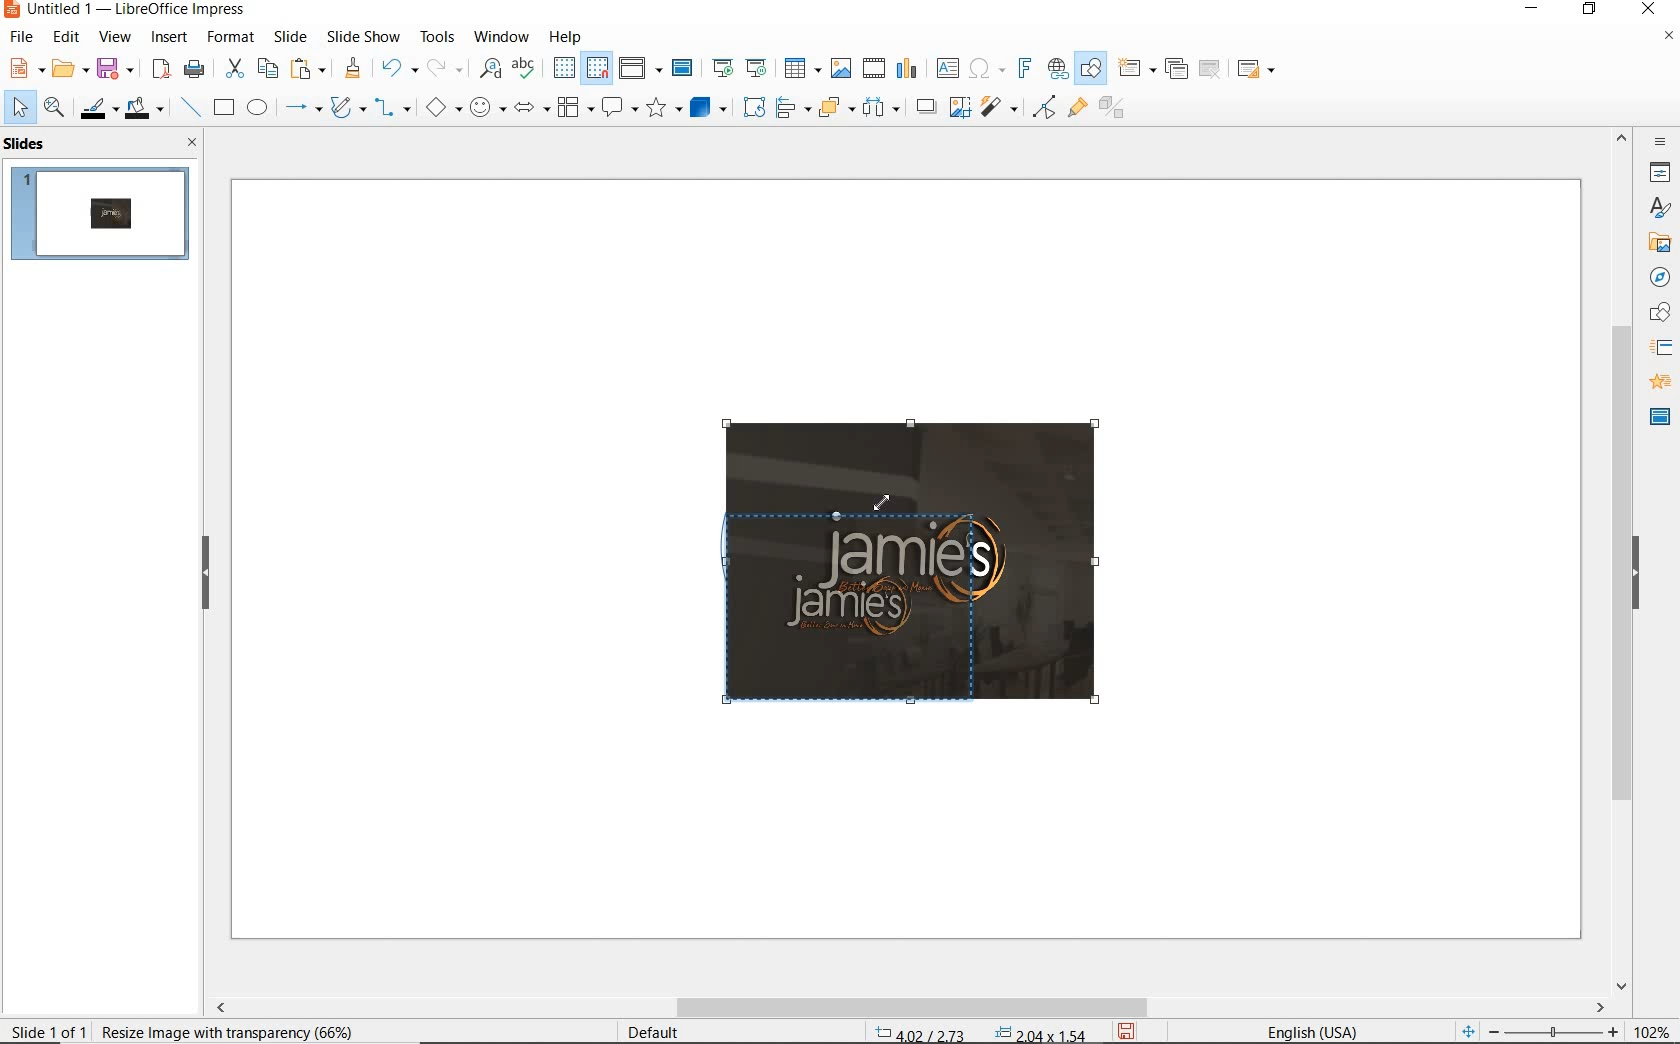 The image size is (1680, 1044). What do you see at coordinates (1309, 1030) in the screenshot?
I see `Text language` at bounding box center [1309, 1030].